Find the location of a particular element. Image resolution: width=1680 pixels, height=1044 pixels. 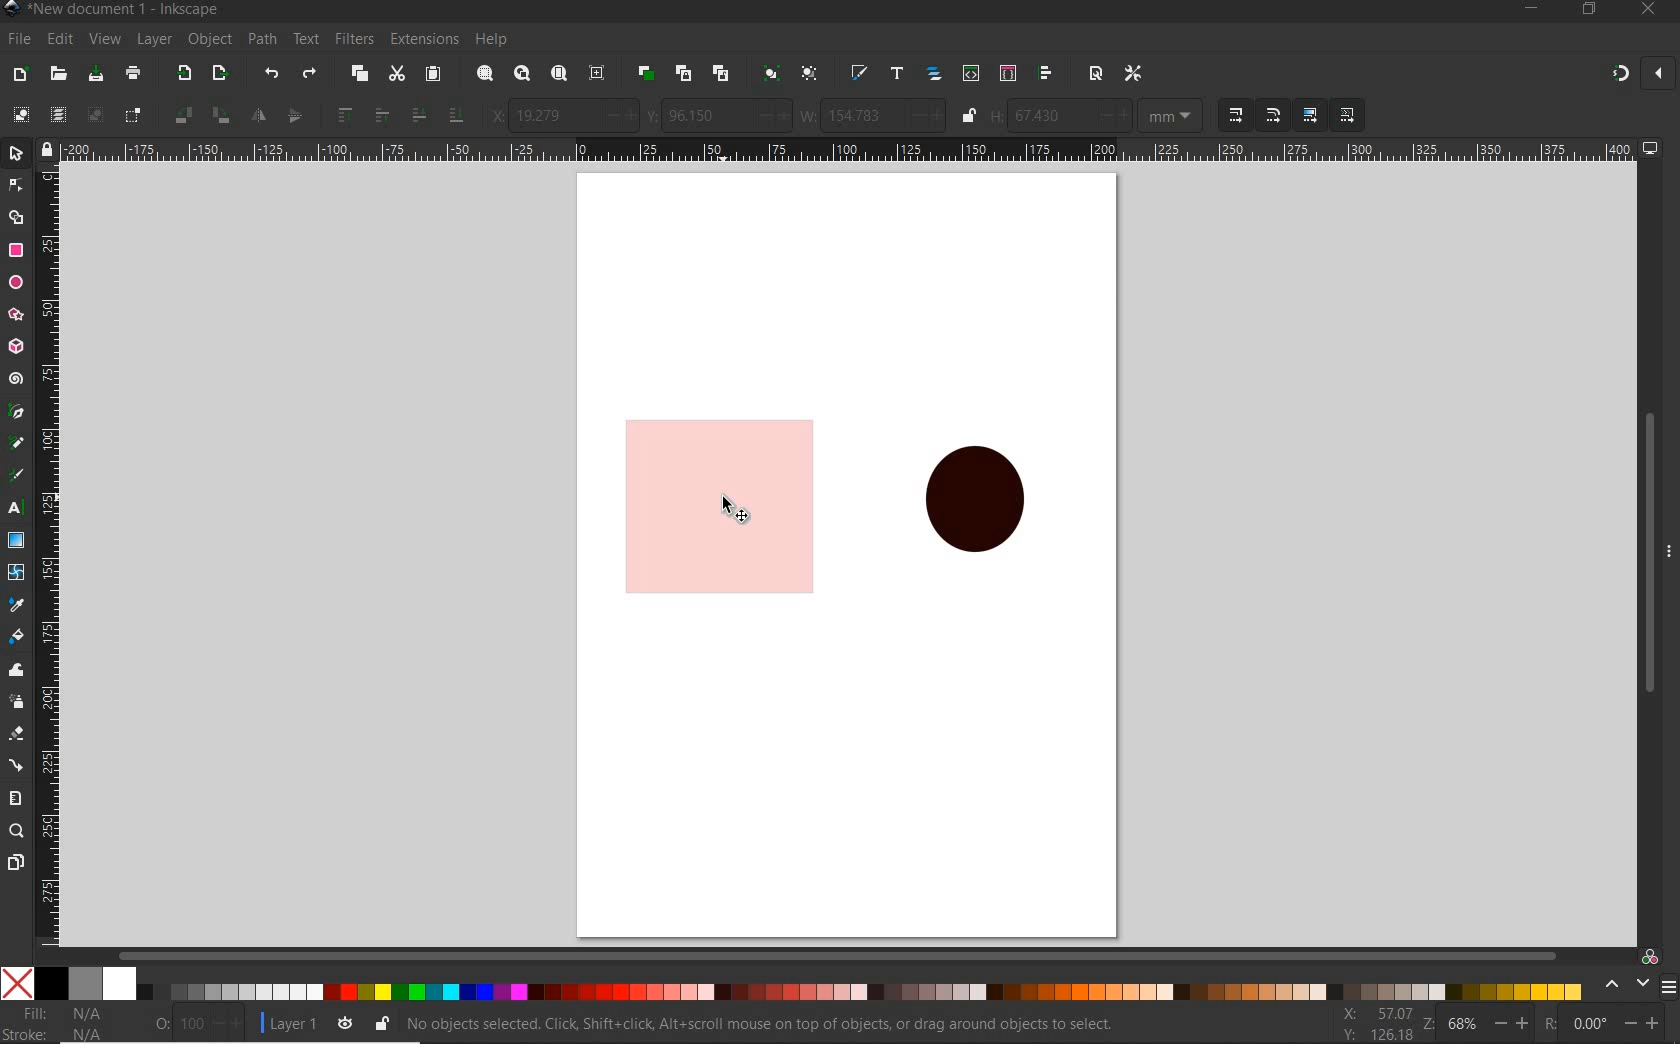

export is located at coordinates (184, 72).